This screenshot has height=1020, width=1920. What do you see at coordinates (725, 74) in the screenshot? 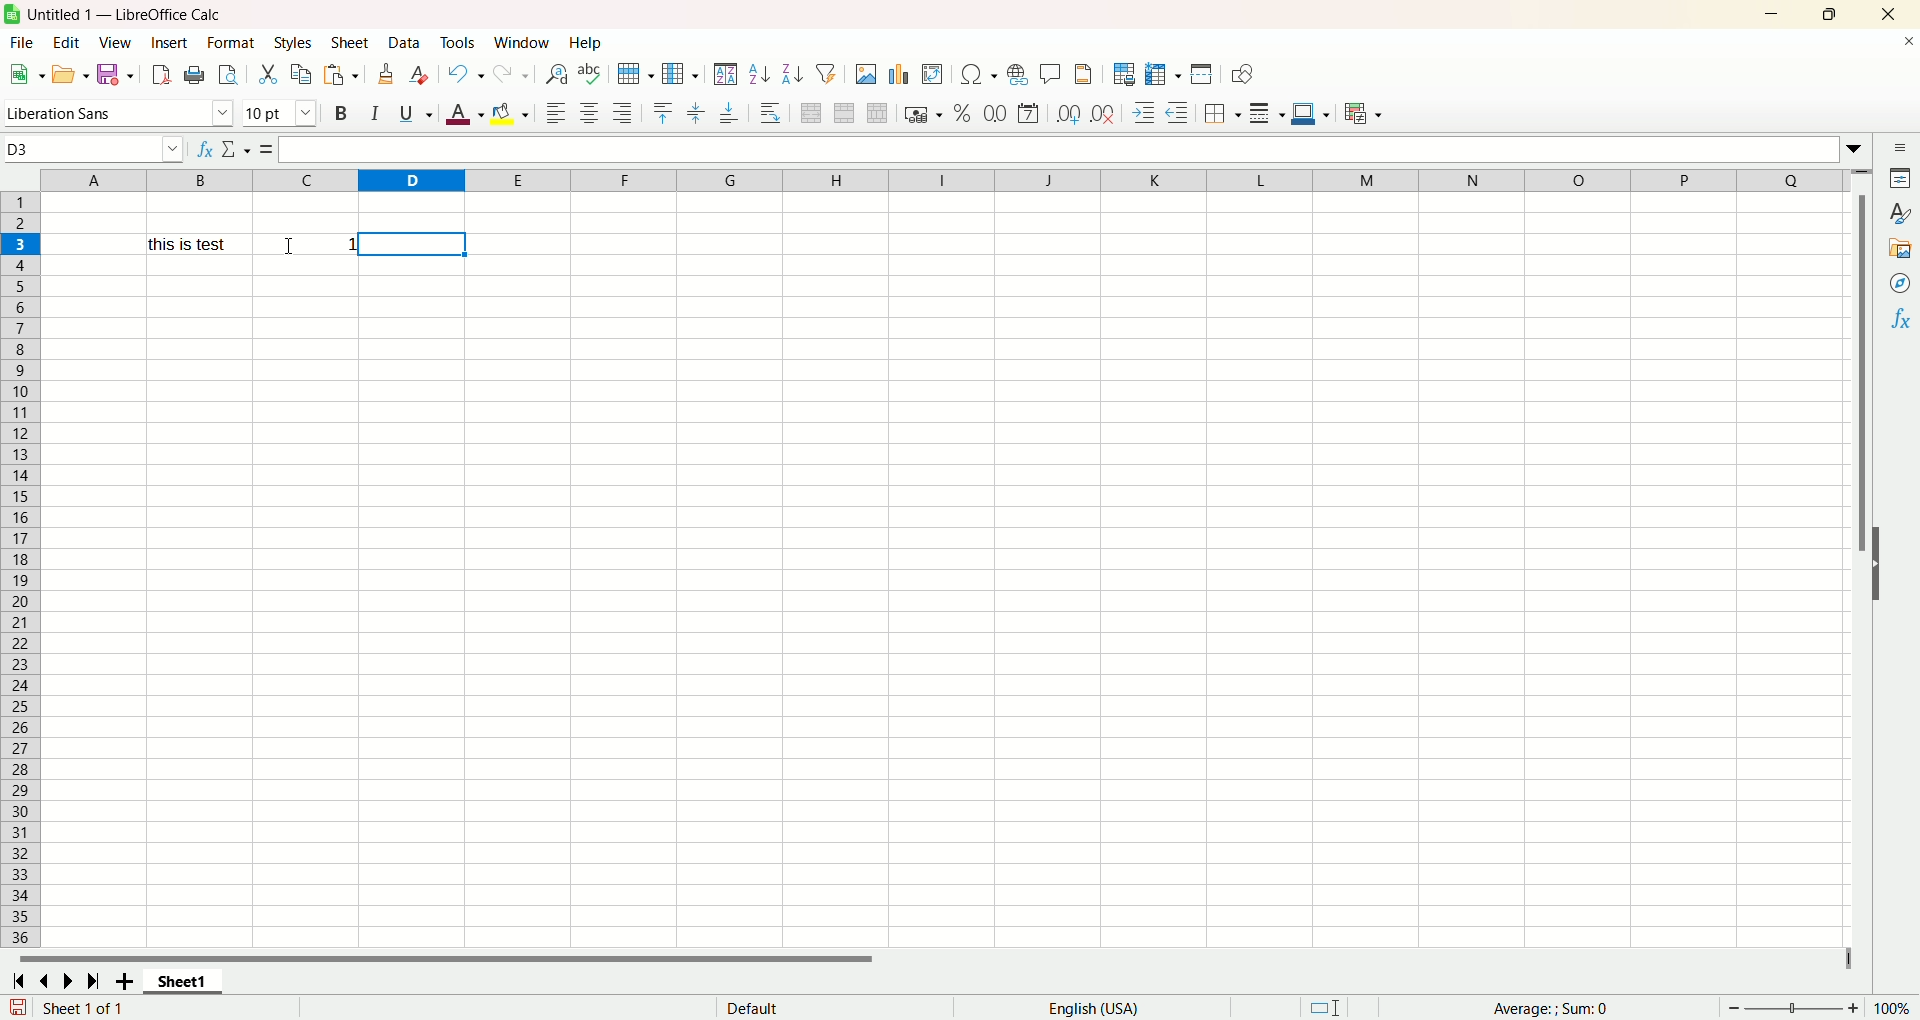
I see `sort` at bounding box center [725, 74].